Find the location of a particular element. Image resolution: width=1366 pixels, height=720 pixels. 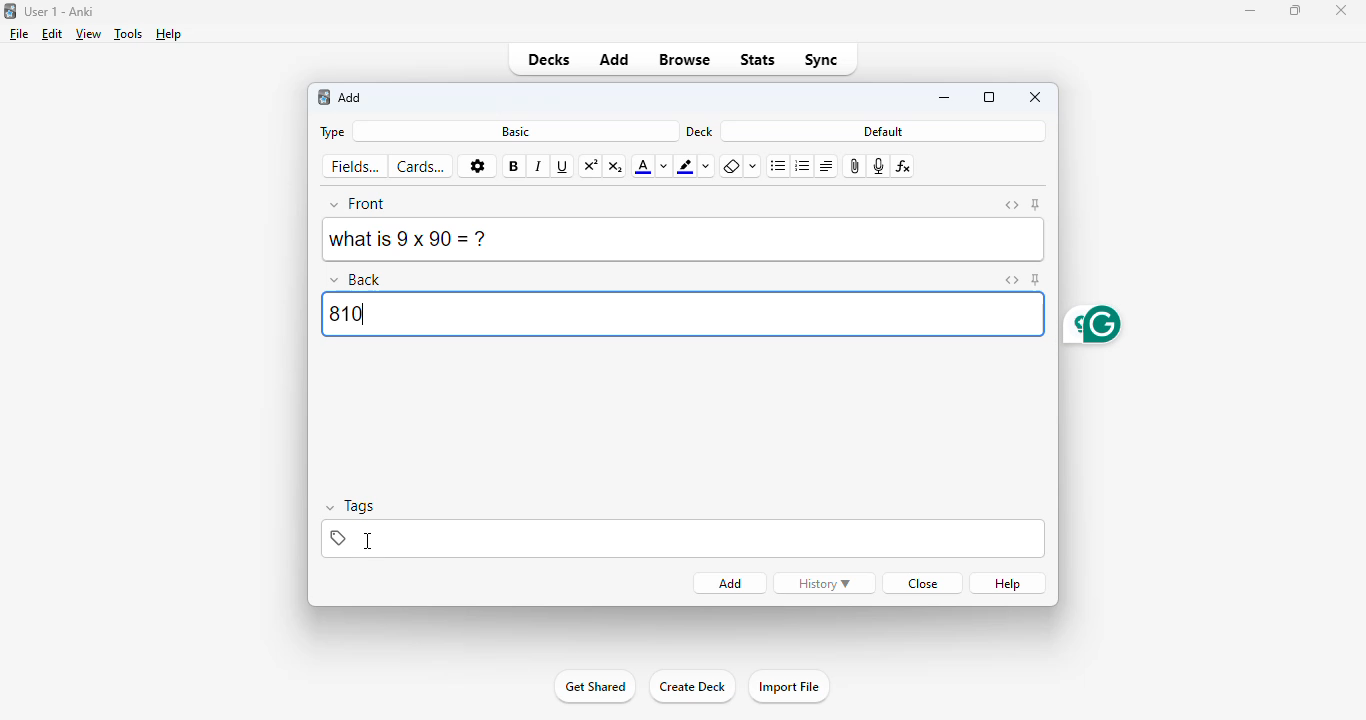

add is located at coordinates (351, 98).